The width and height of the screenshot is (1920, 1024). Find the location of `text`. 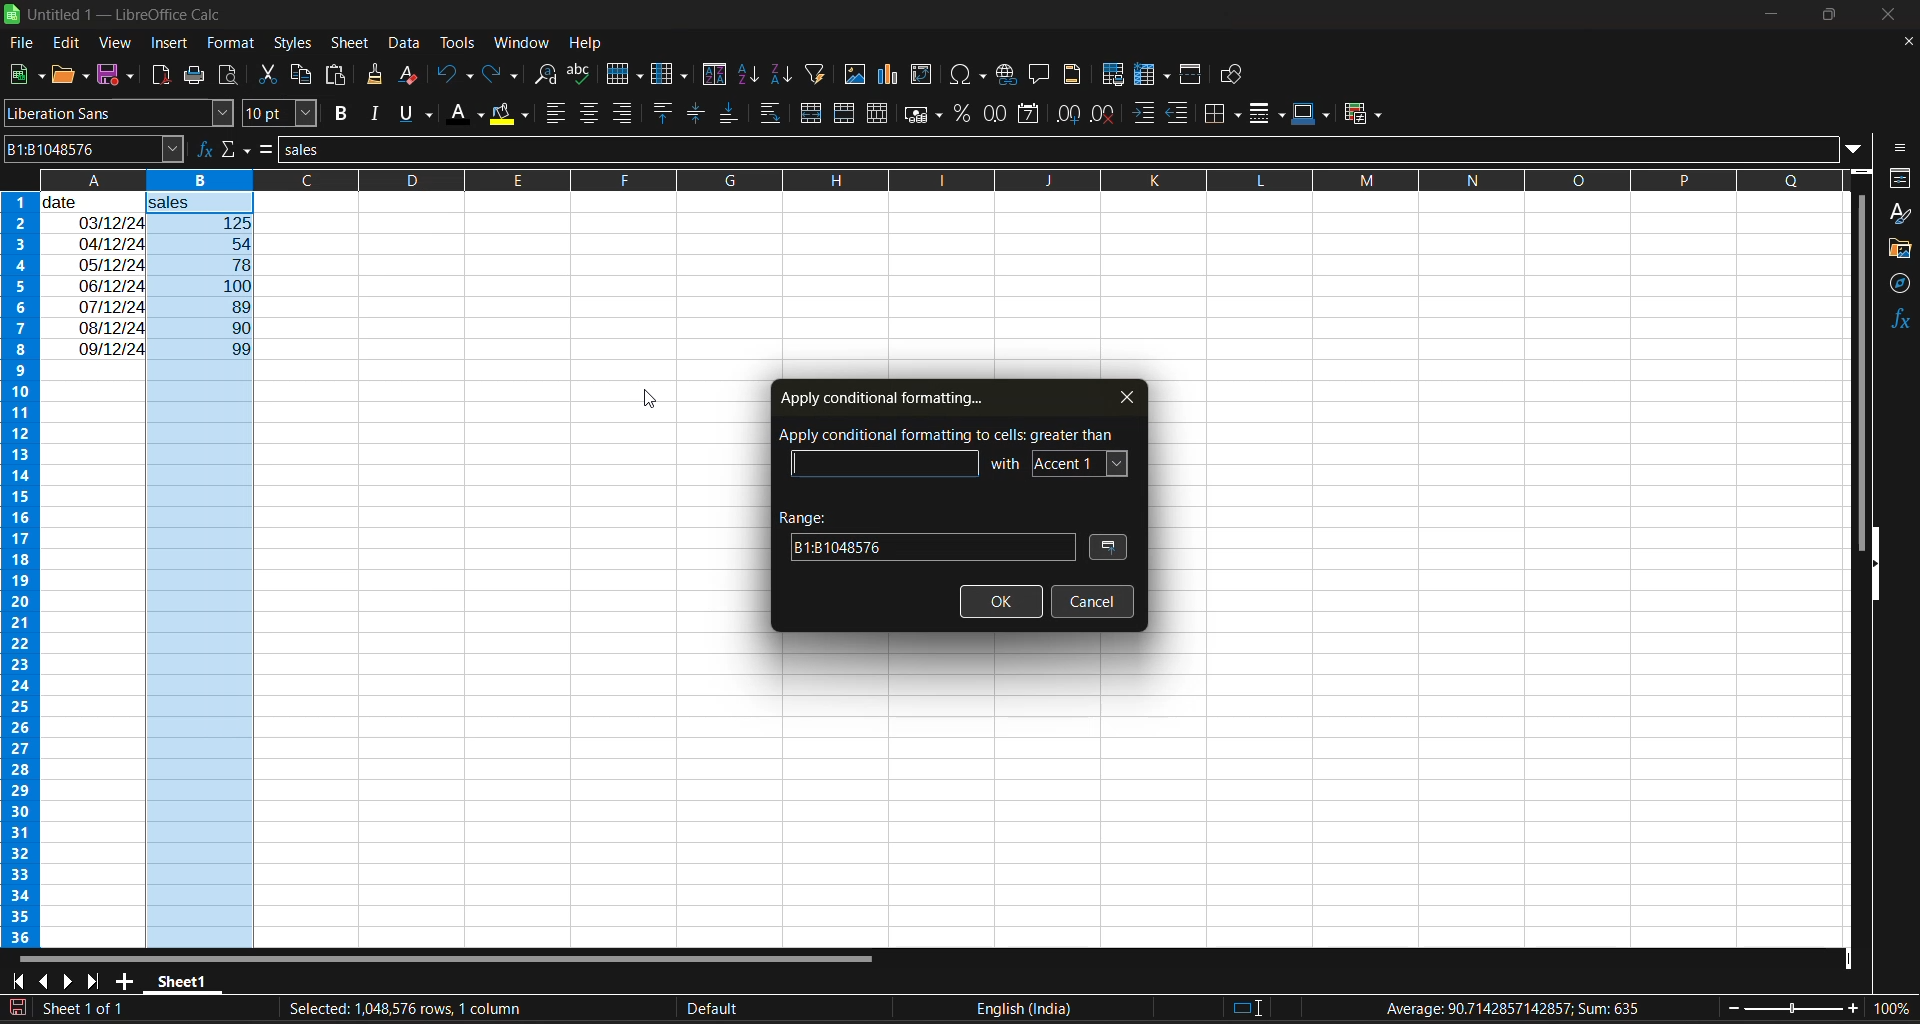

text is located at coordinates (1007, 461).